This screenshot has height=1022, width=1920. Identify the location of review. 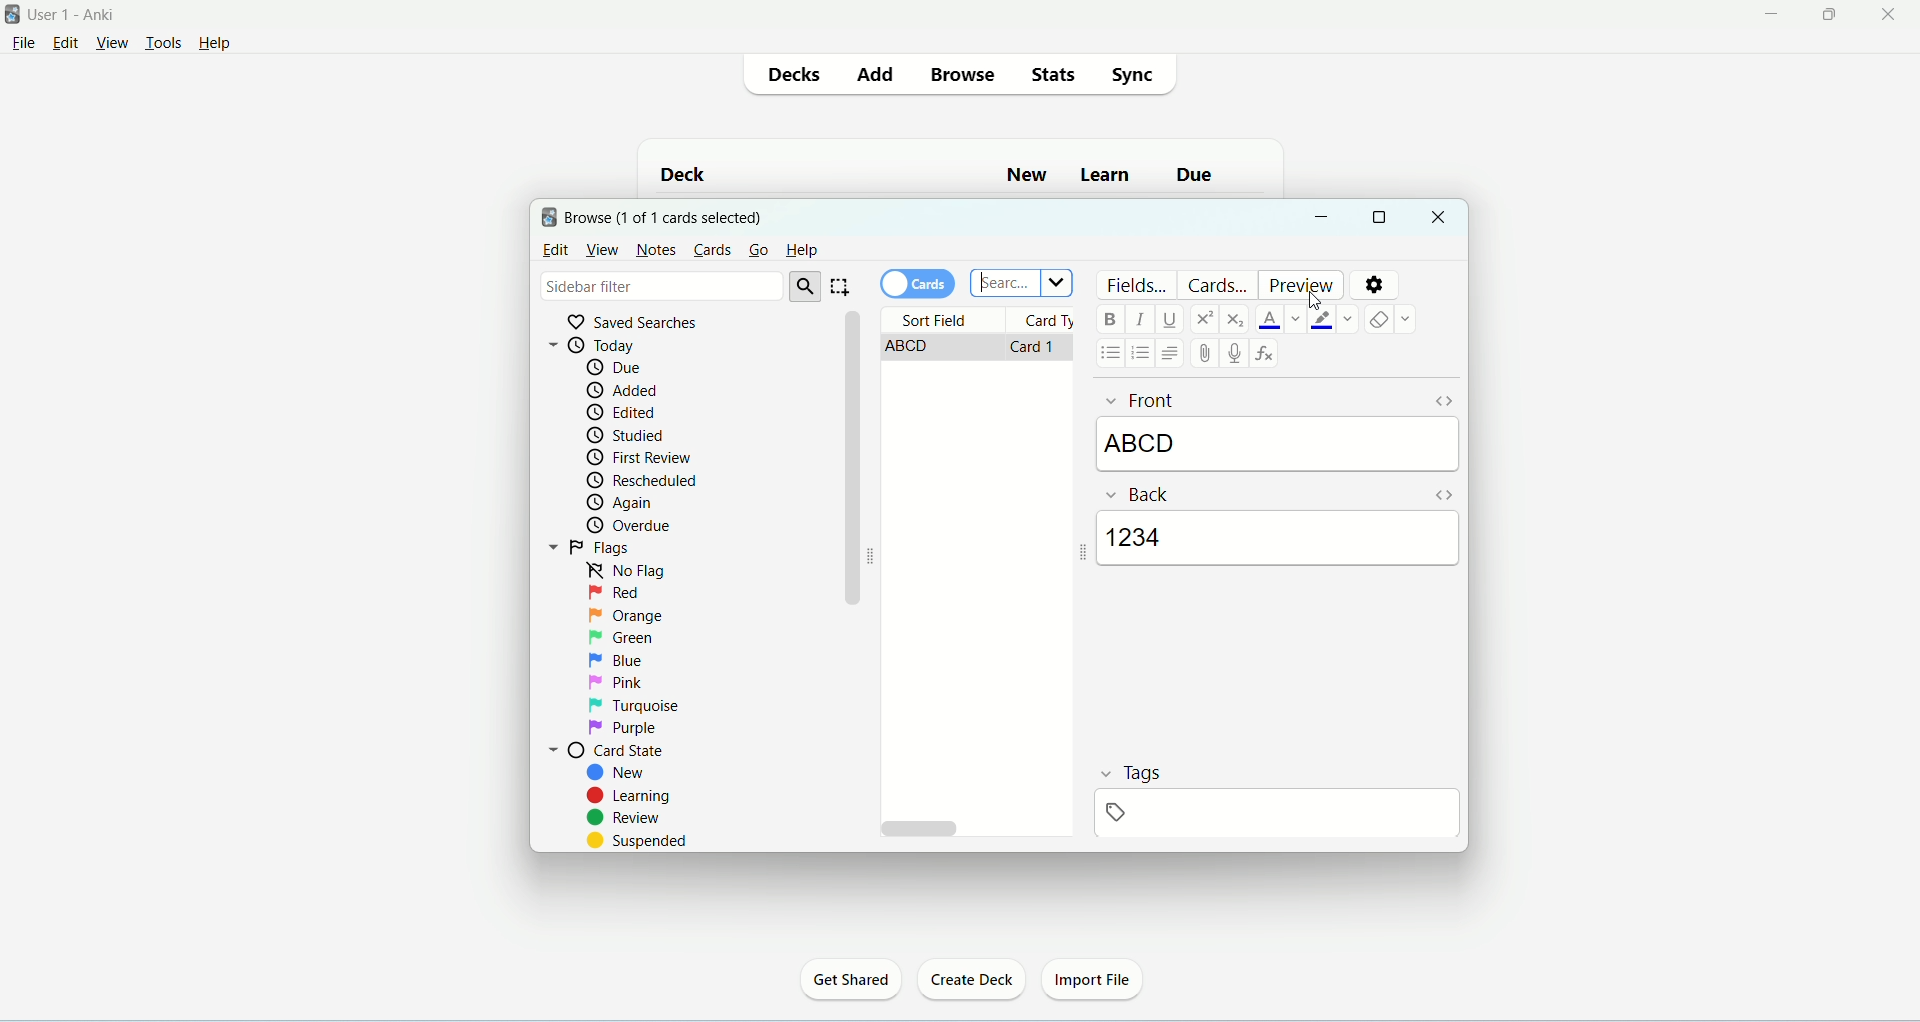
(625, 819).